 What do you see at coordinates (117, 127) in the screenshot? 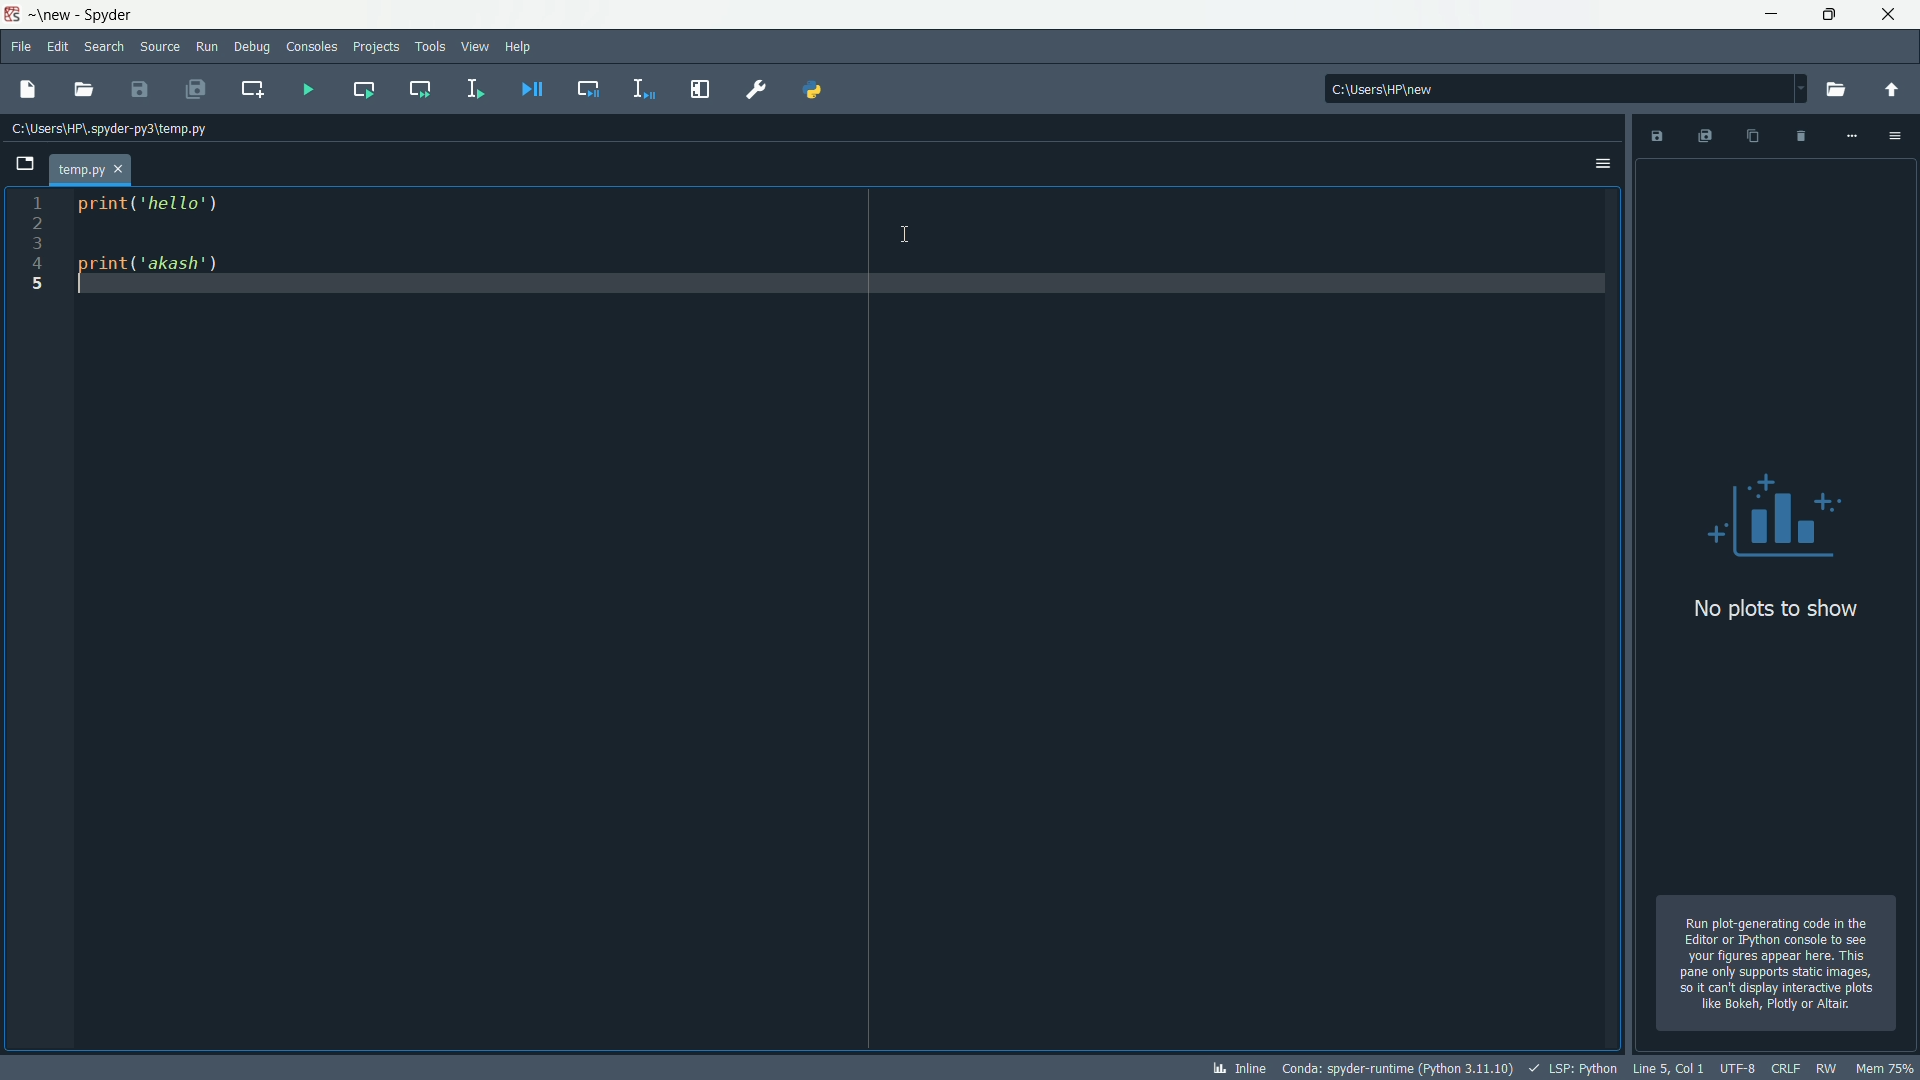
I see `Current path` at bounding box center [117, 127].